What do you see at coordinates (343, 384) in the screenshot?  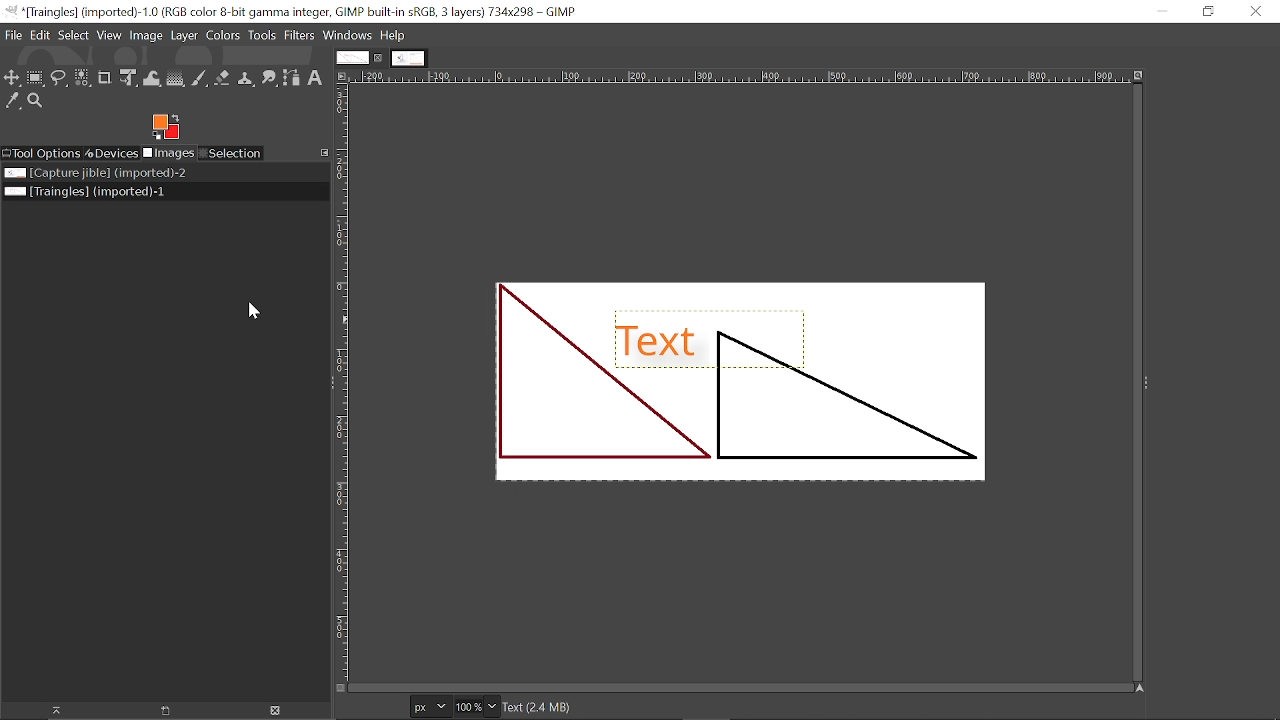 I see `vertical label` at bounding box center [343, 384].